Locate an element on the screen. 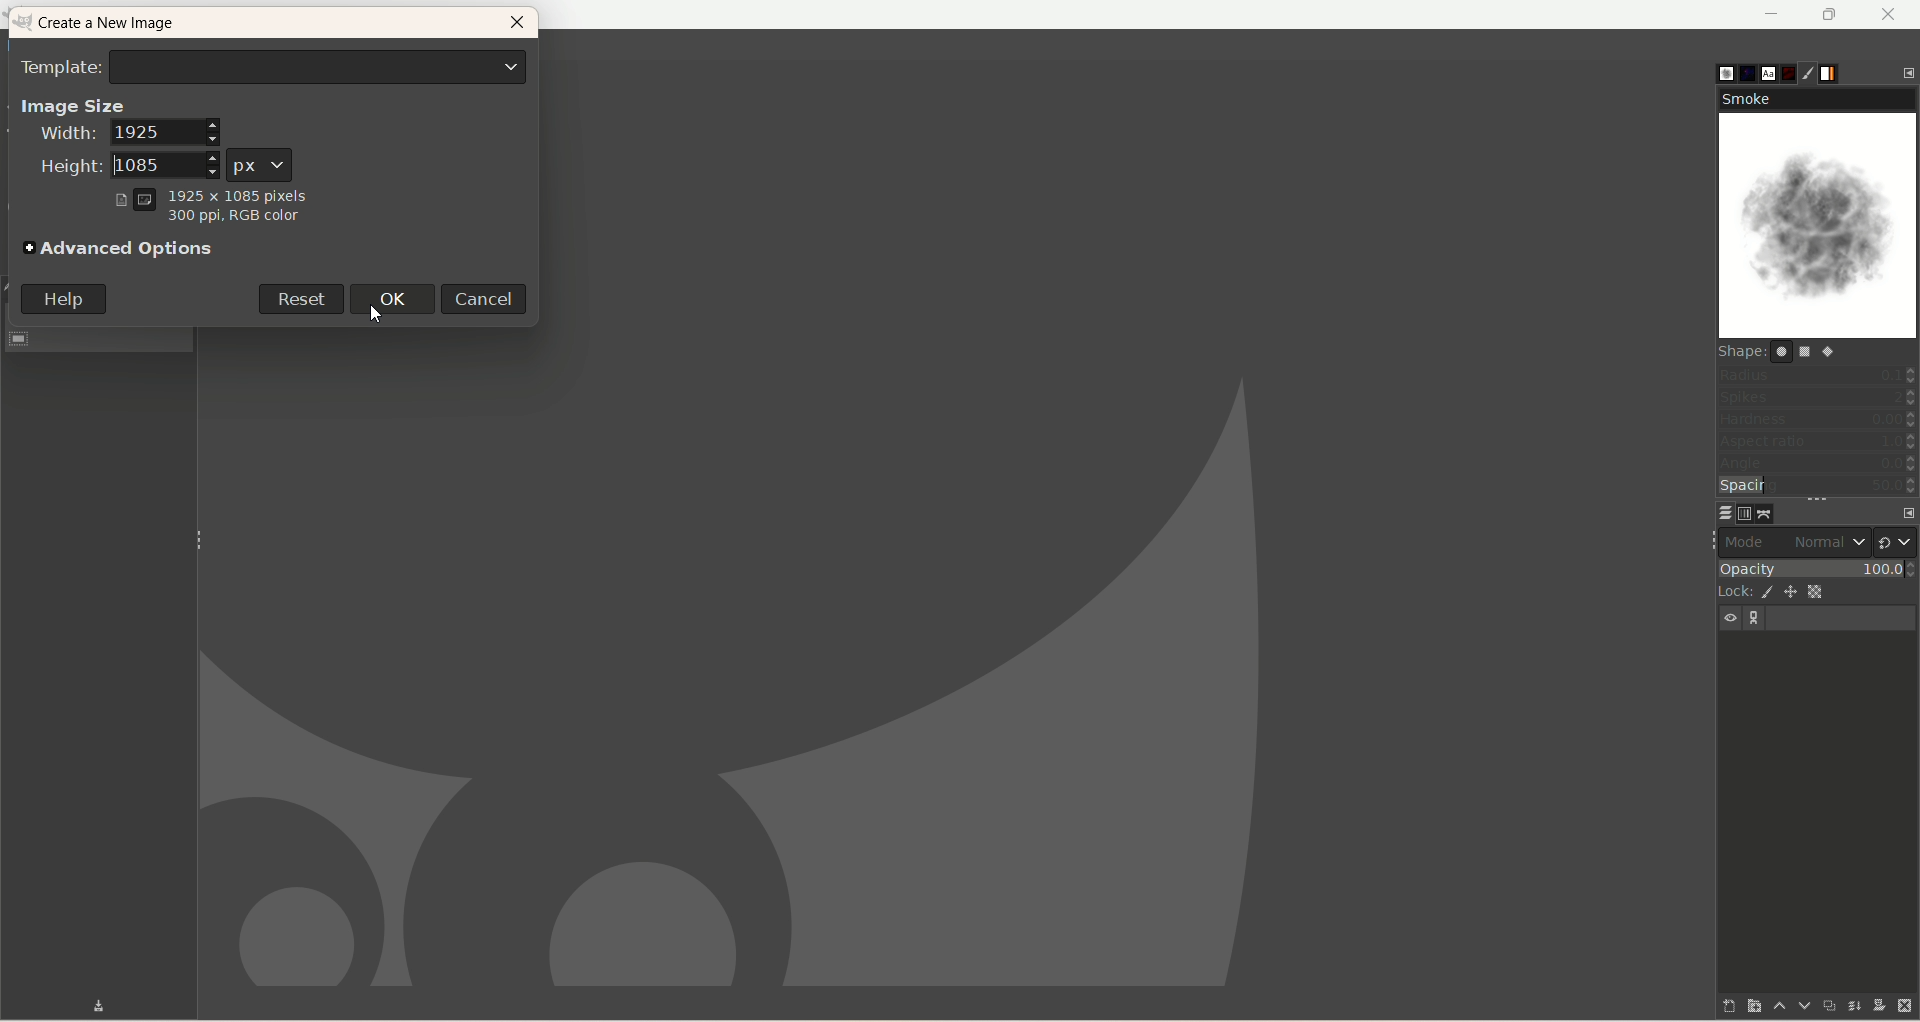 The height and width of the screenshot is (1022, 1920). minimize is located at coordinates (1773, 14).